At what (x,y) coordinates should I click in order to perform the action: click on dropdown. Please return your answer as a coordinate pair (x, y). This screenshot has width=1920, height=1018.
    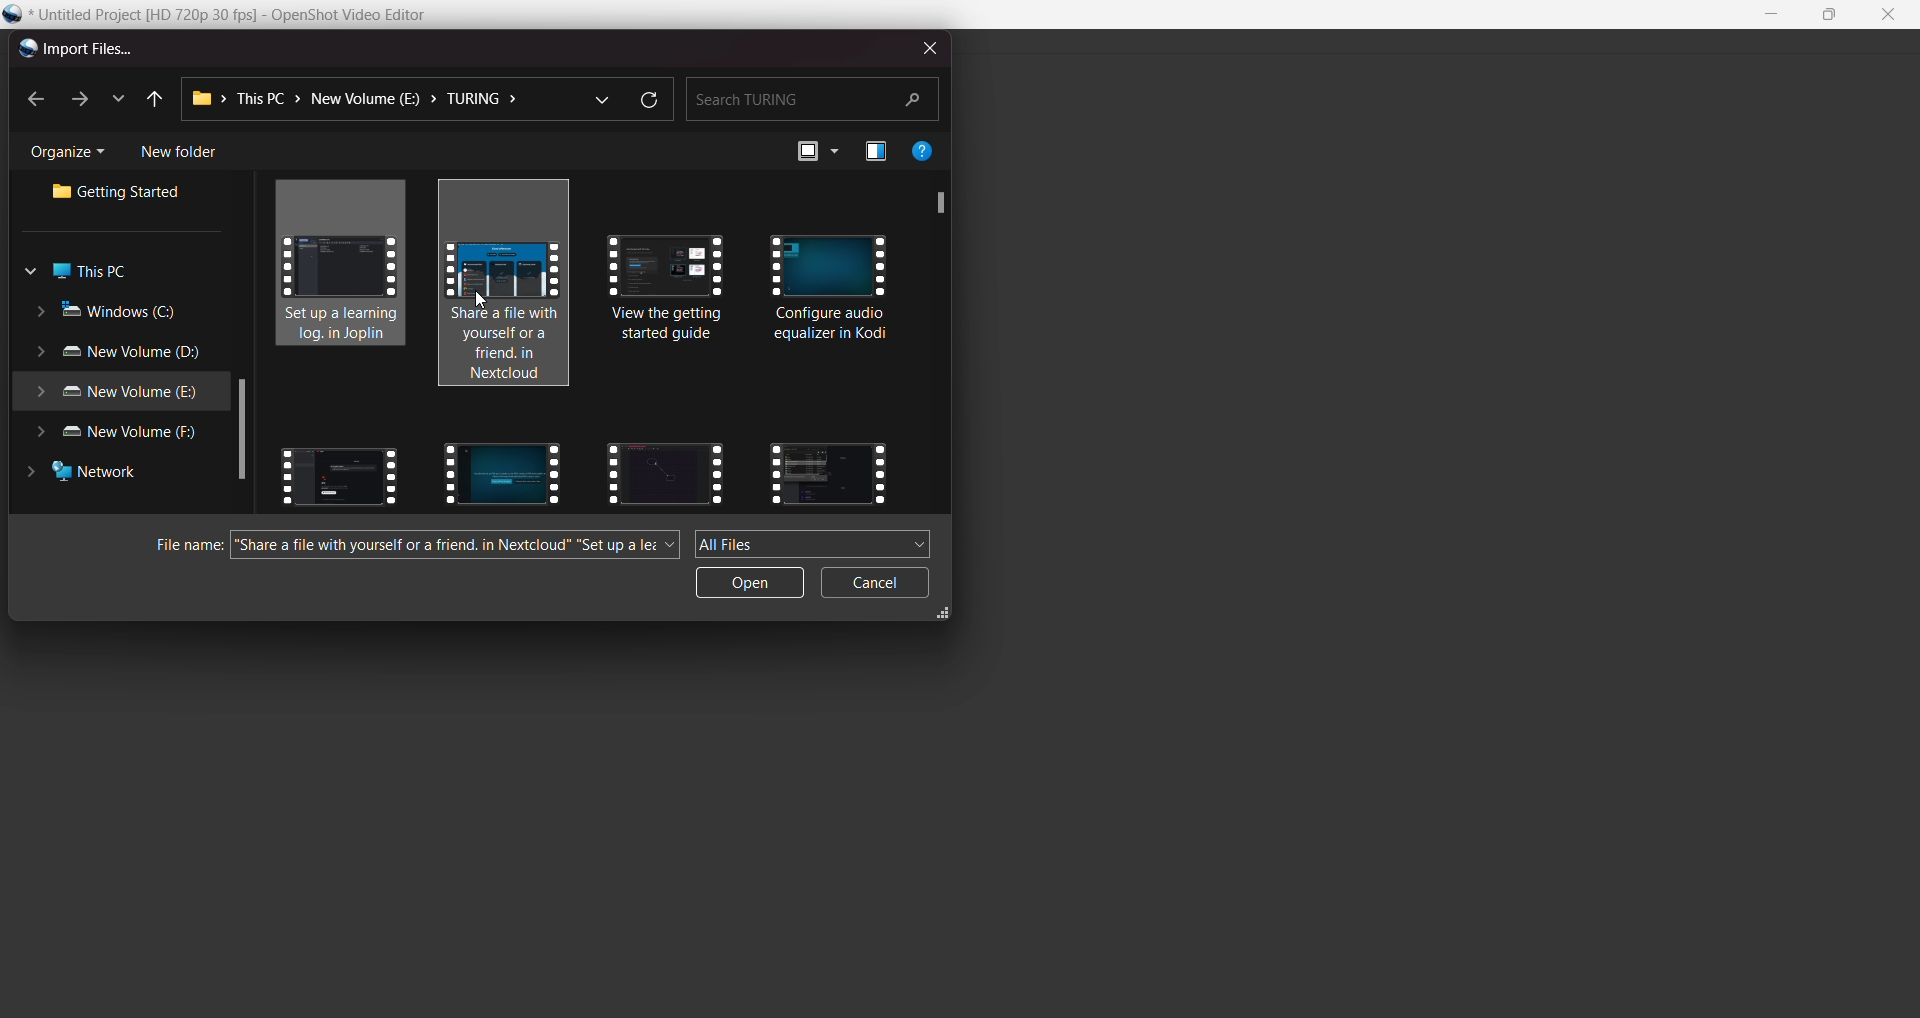
    Looking at the image, I should click on (600, 97).